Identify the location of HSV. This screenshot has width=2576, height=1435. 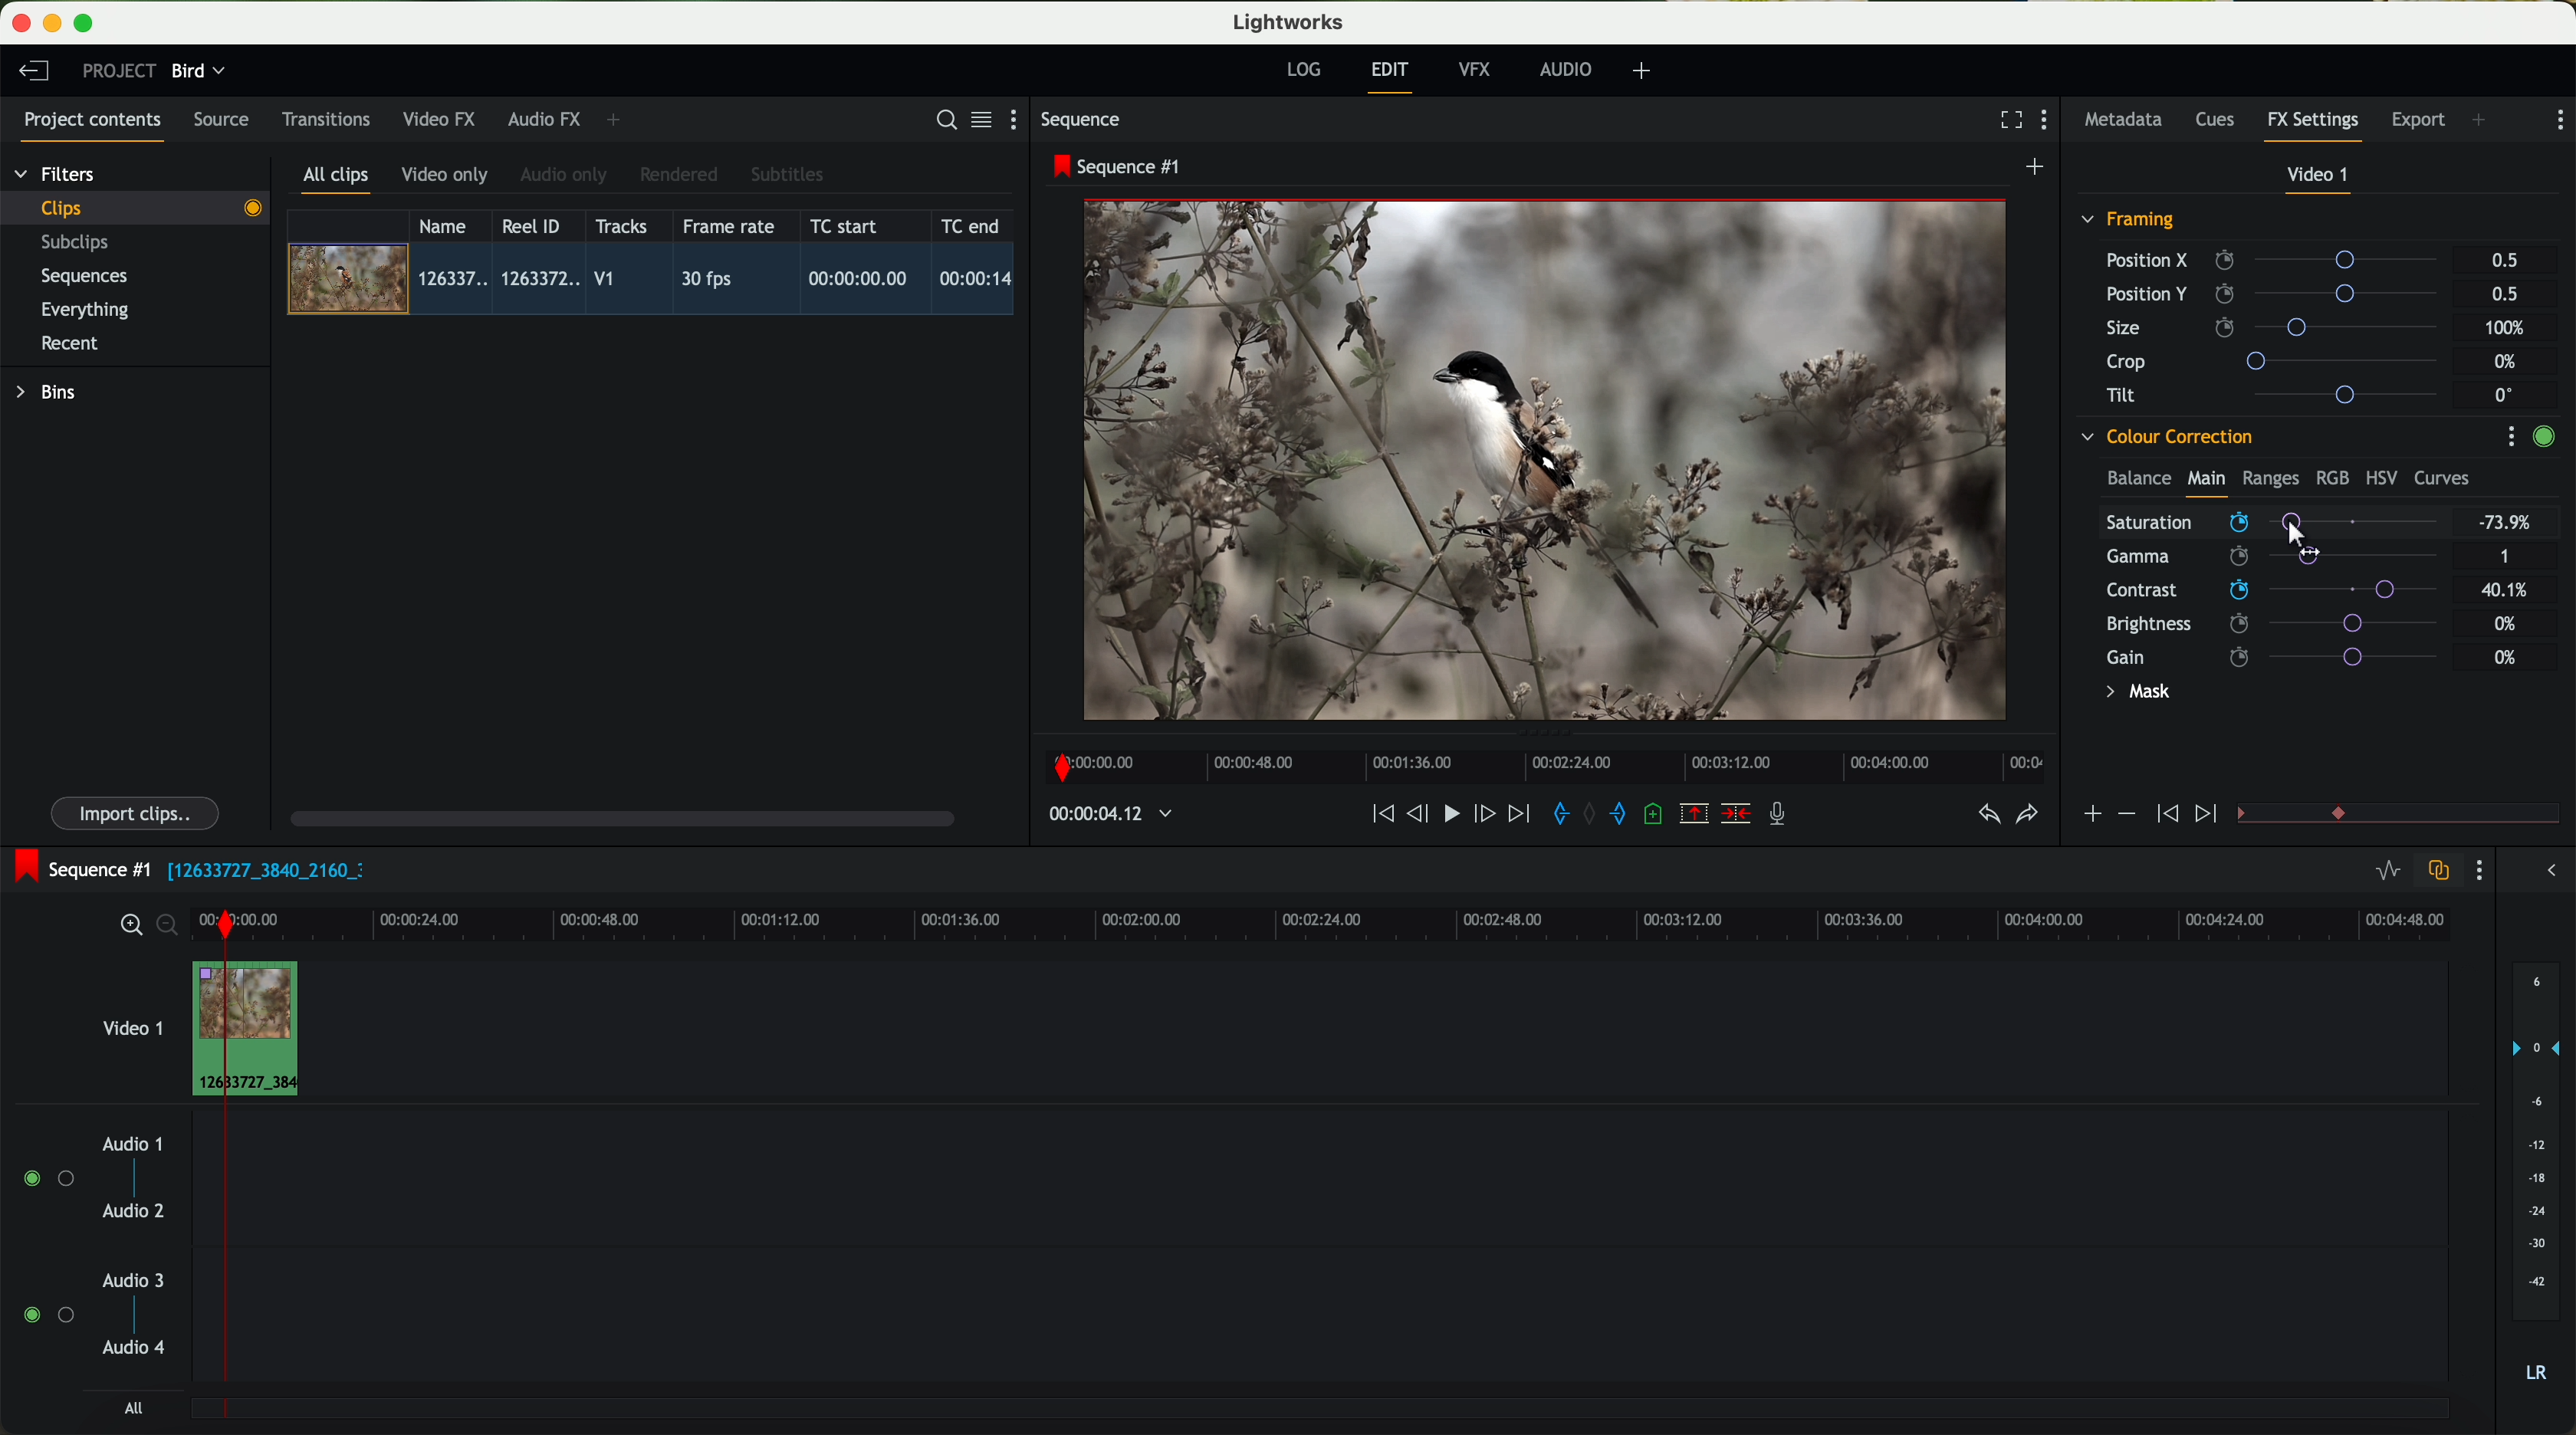
(2380, 477).